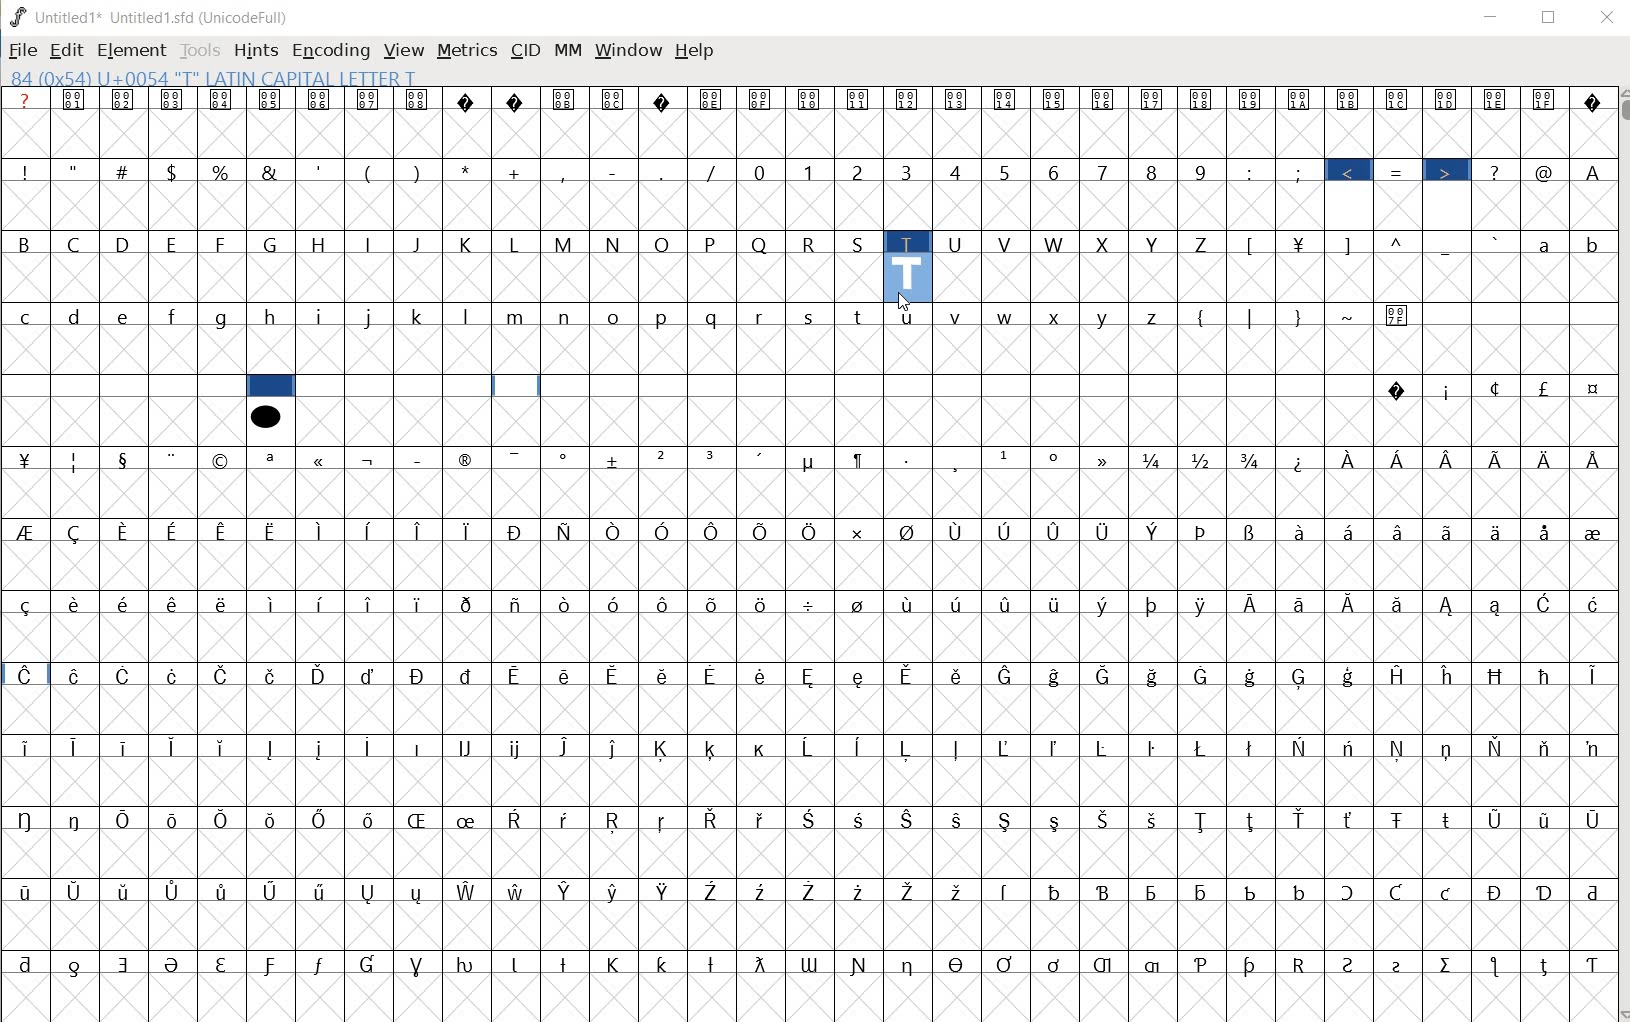  I want to click on -, so click(613, 171).